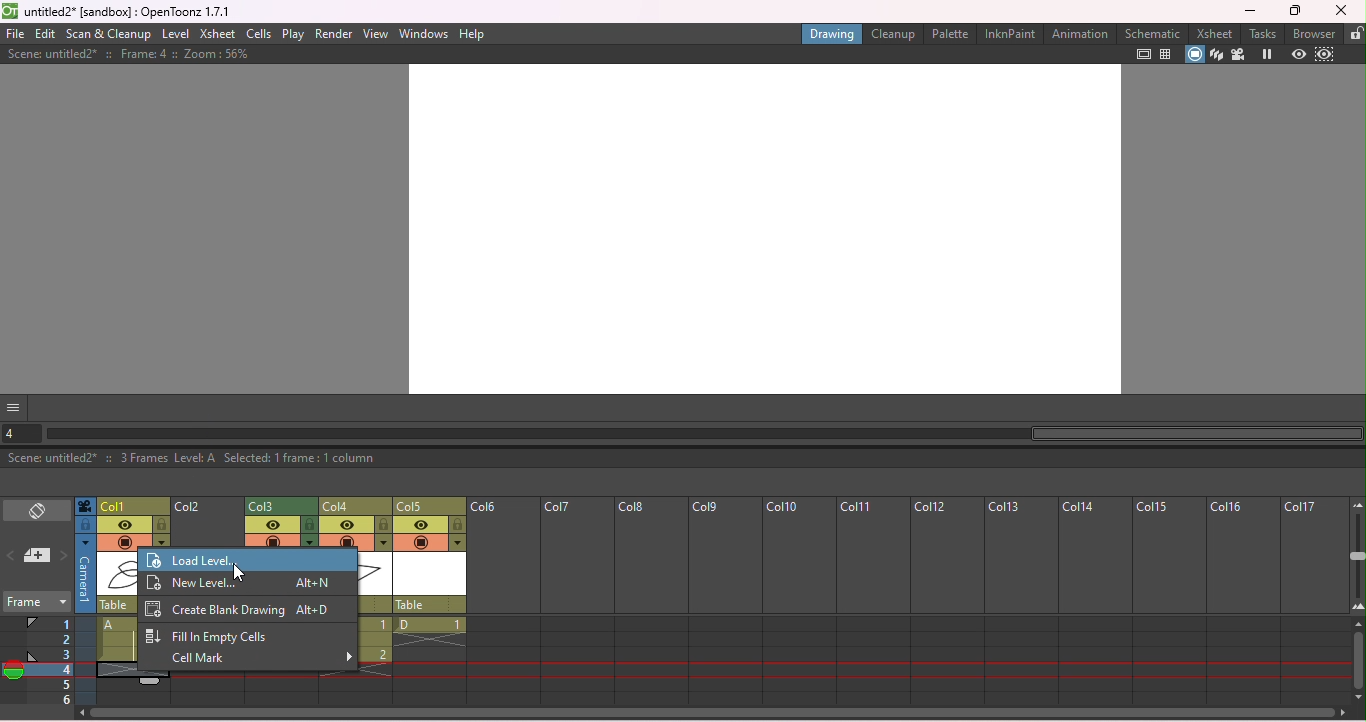 This screenshot has width=1366, height=722. Describe the element at coordinates (1144, 54) in the screenshot. I see `Safe area` at that location.